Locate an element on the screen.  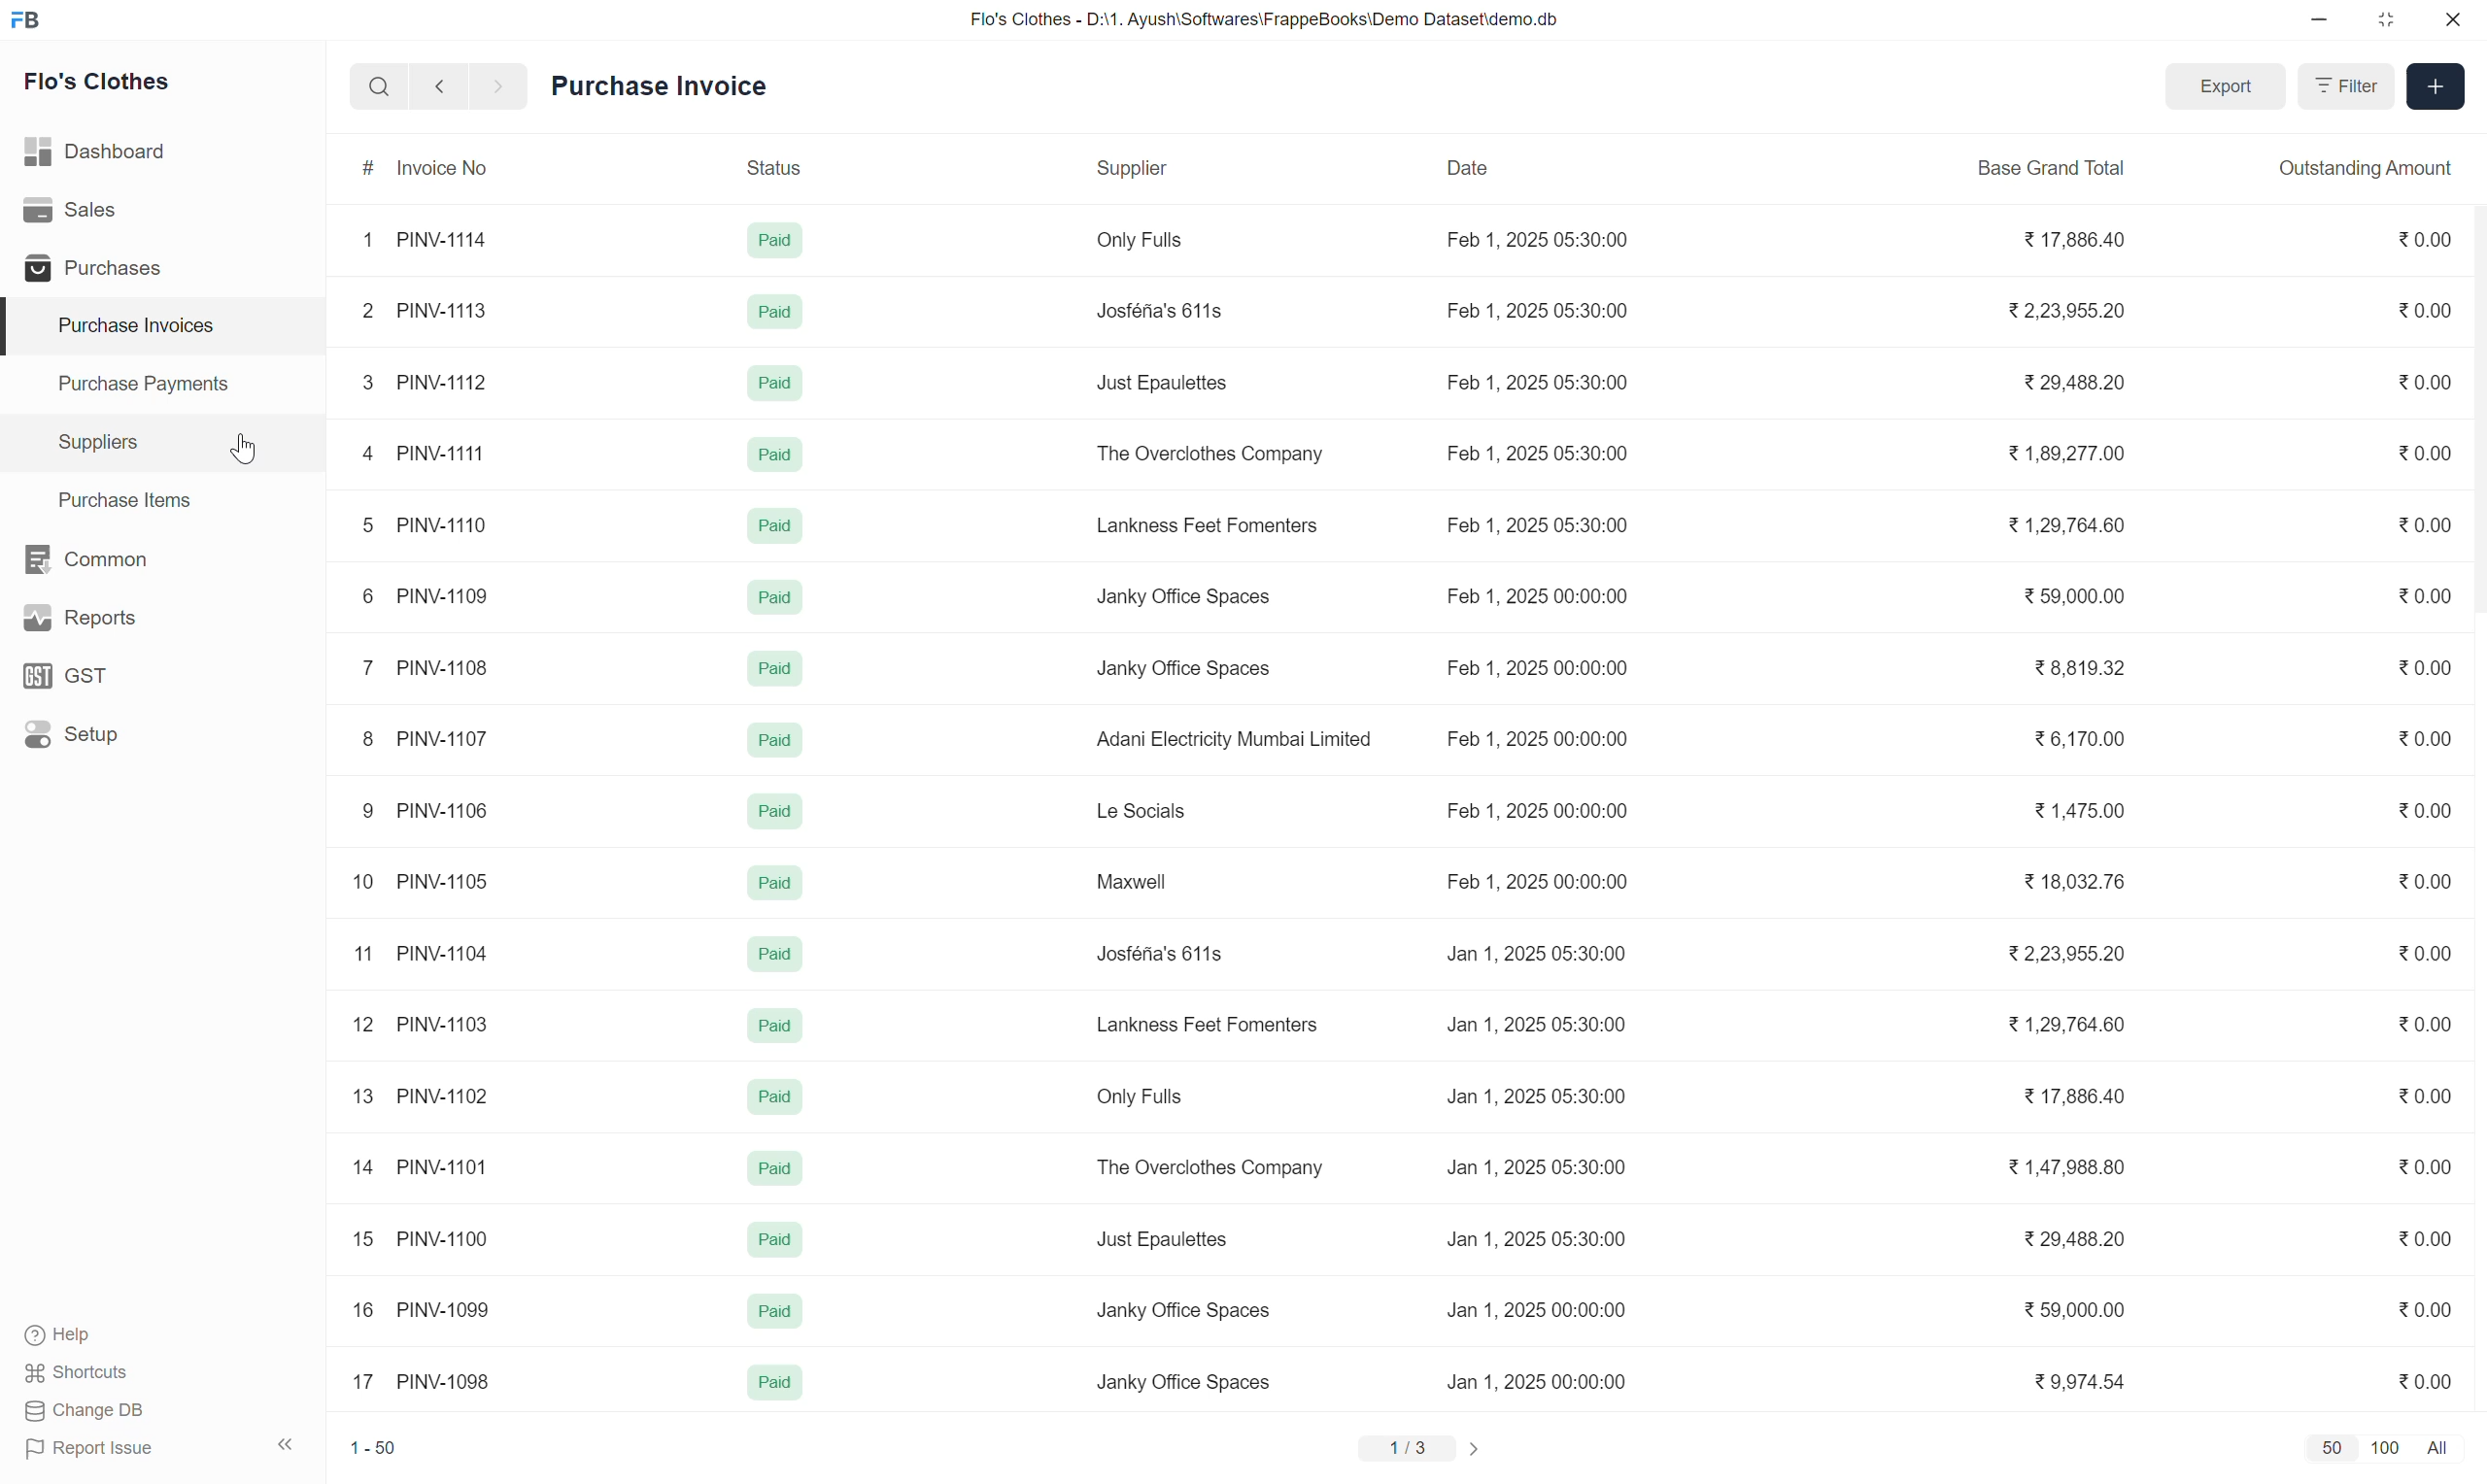
15 is located at coordinates (363, 1237).